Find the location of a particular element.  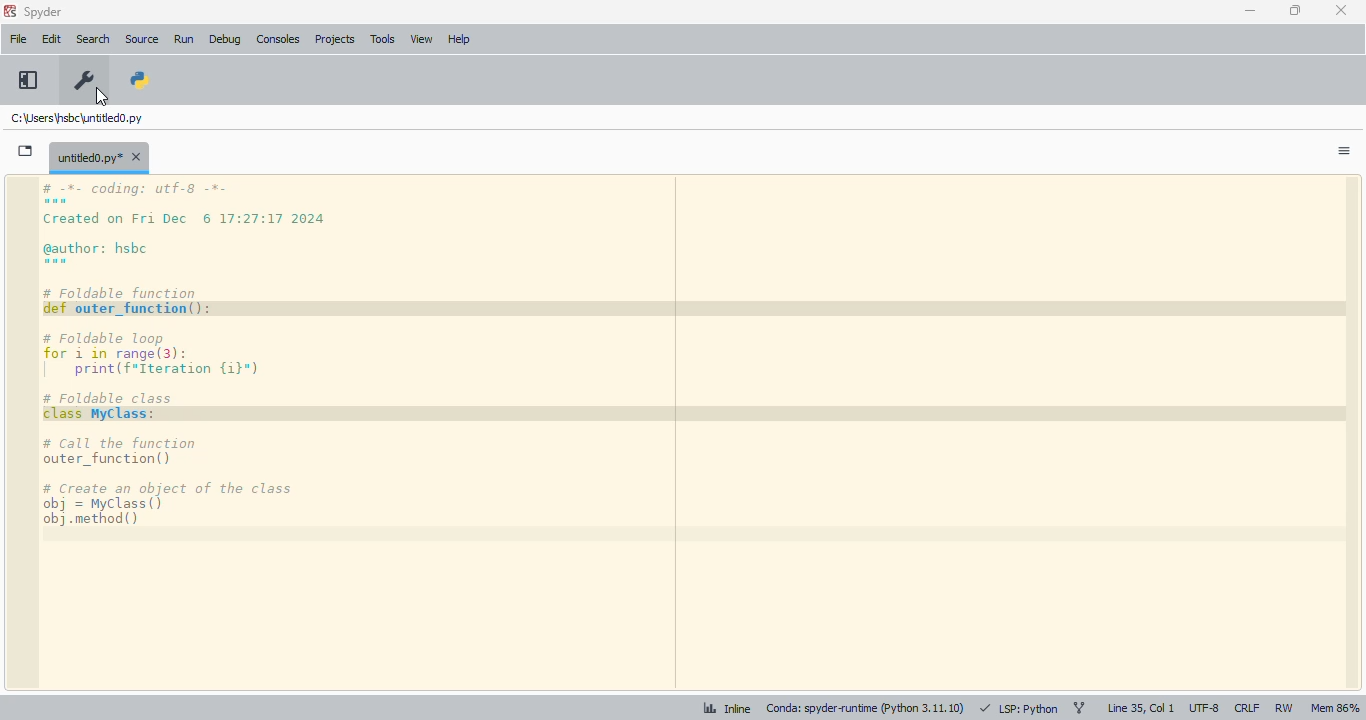

untitled0.py is located at coordinates (77, 117).